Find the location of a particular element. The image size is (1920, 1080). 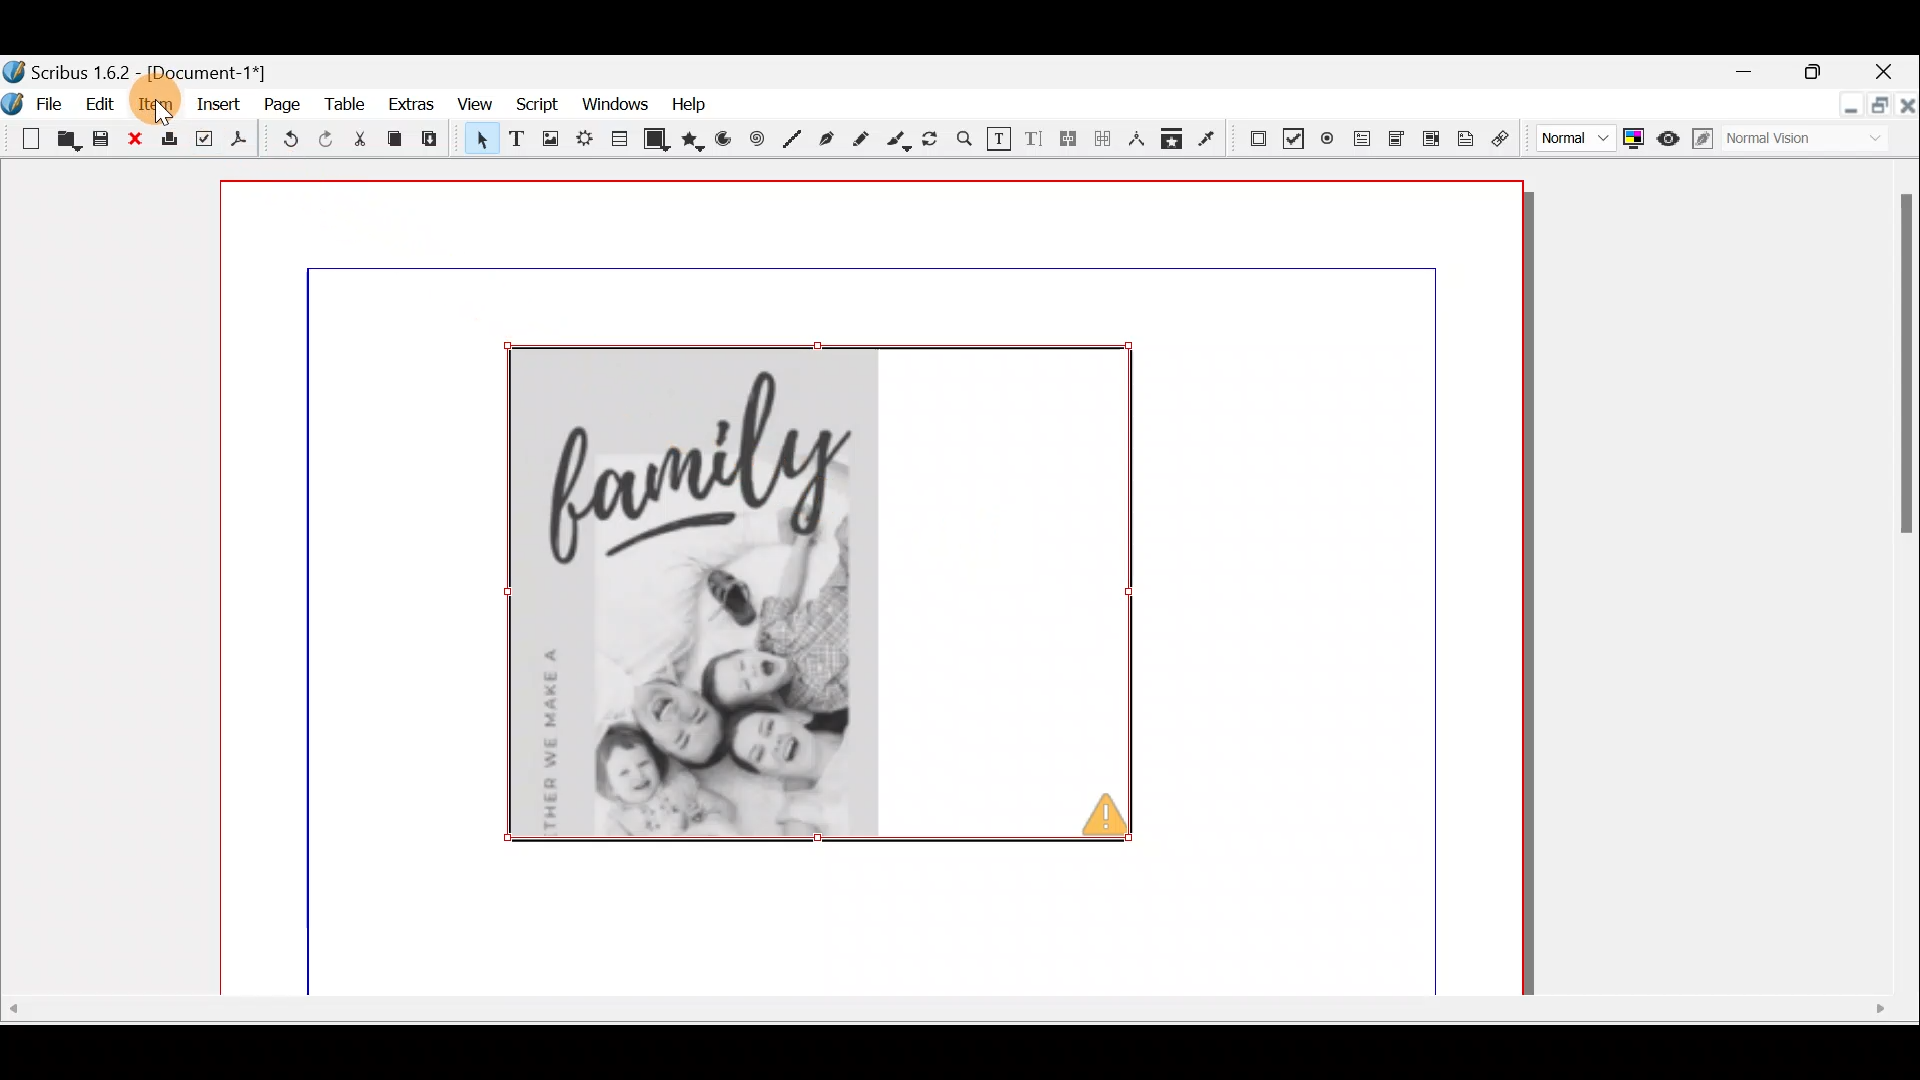

Insert is located at coordinates (221, 108).